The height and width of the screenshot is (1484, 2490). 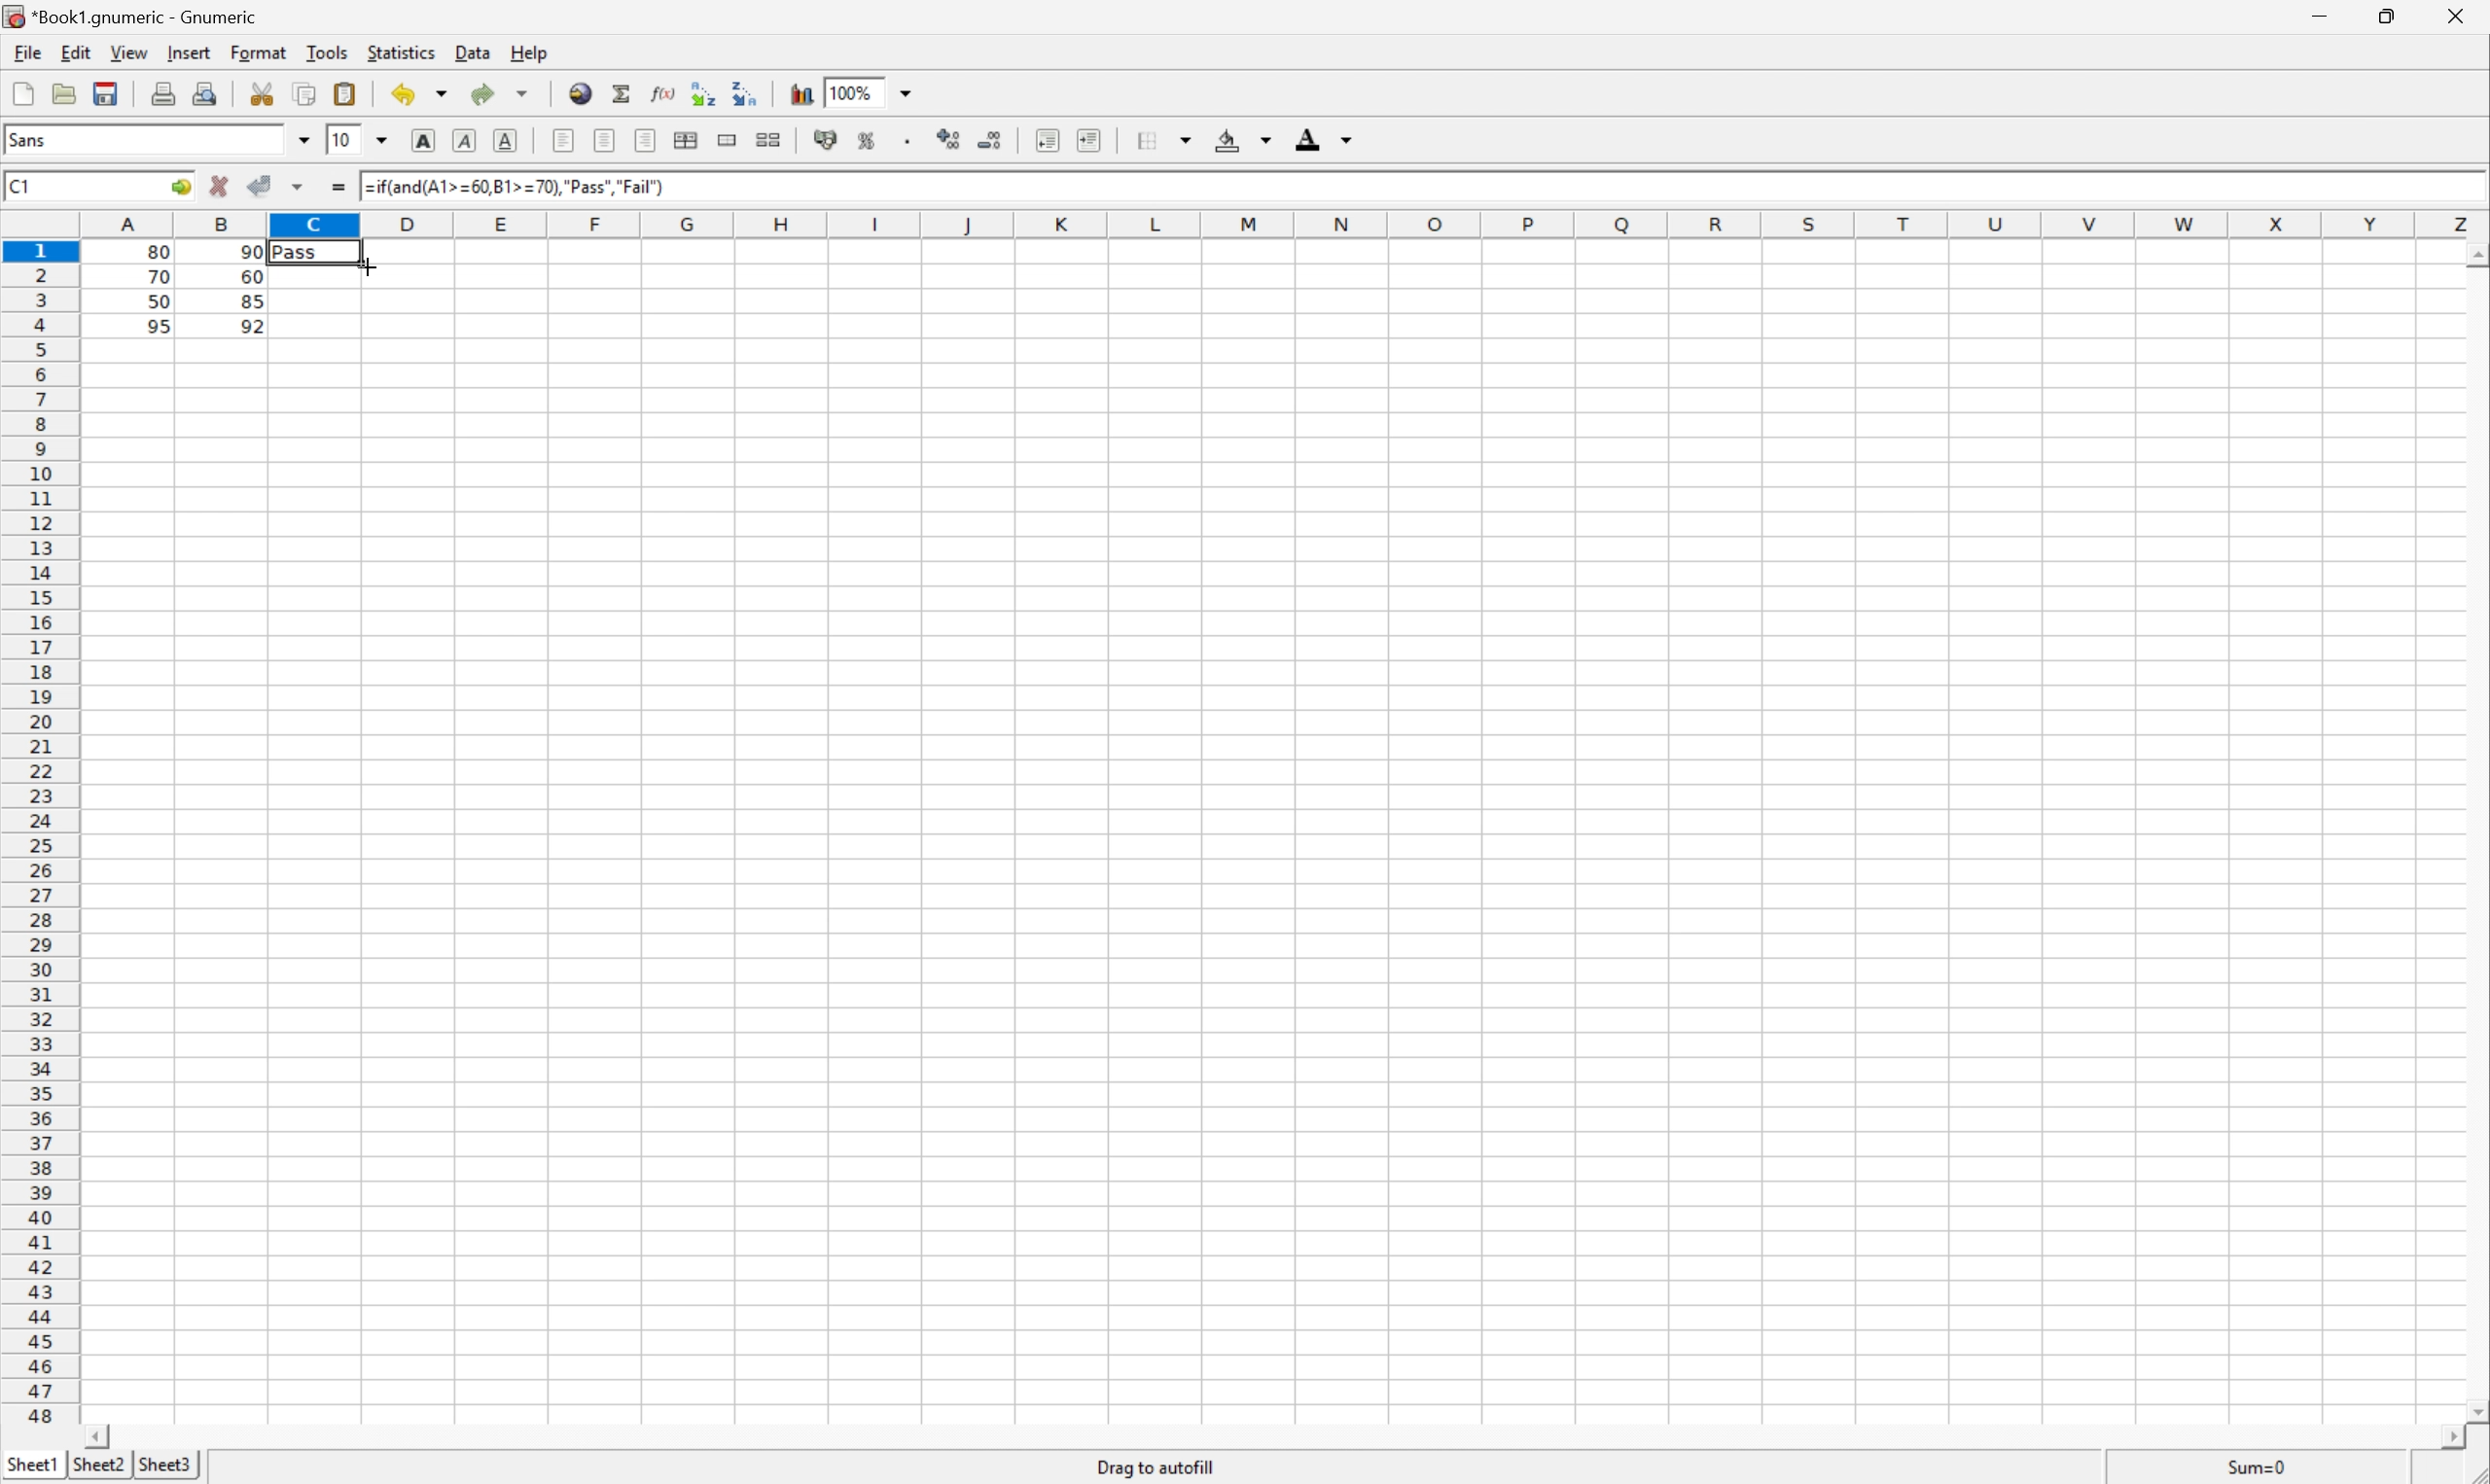 What do you see at coordinates (301, 187) in the screenshot?
I see `Accept changes in multiple changes` at bounding box center [301, 187].